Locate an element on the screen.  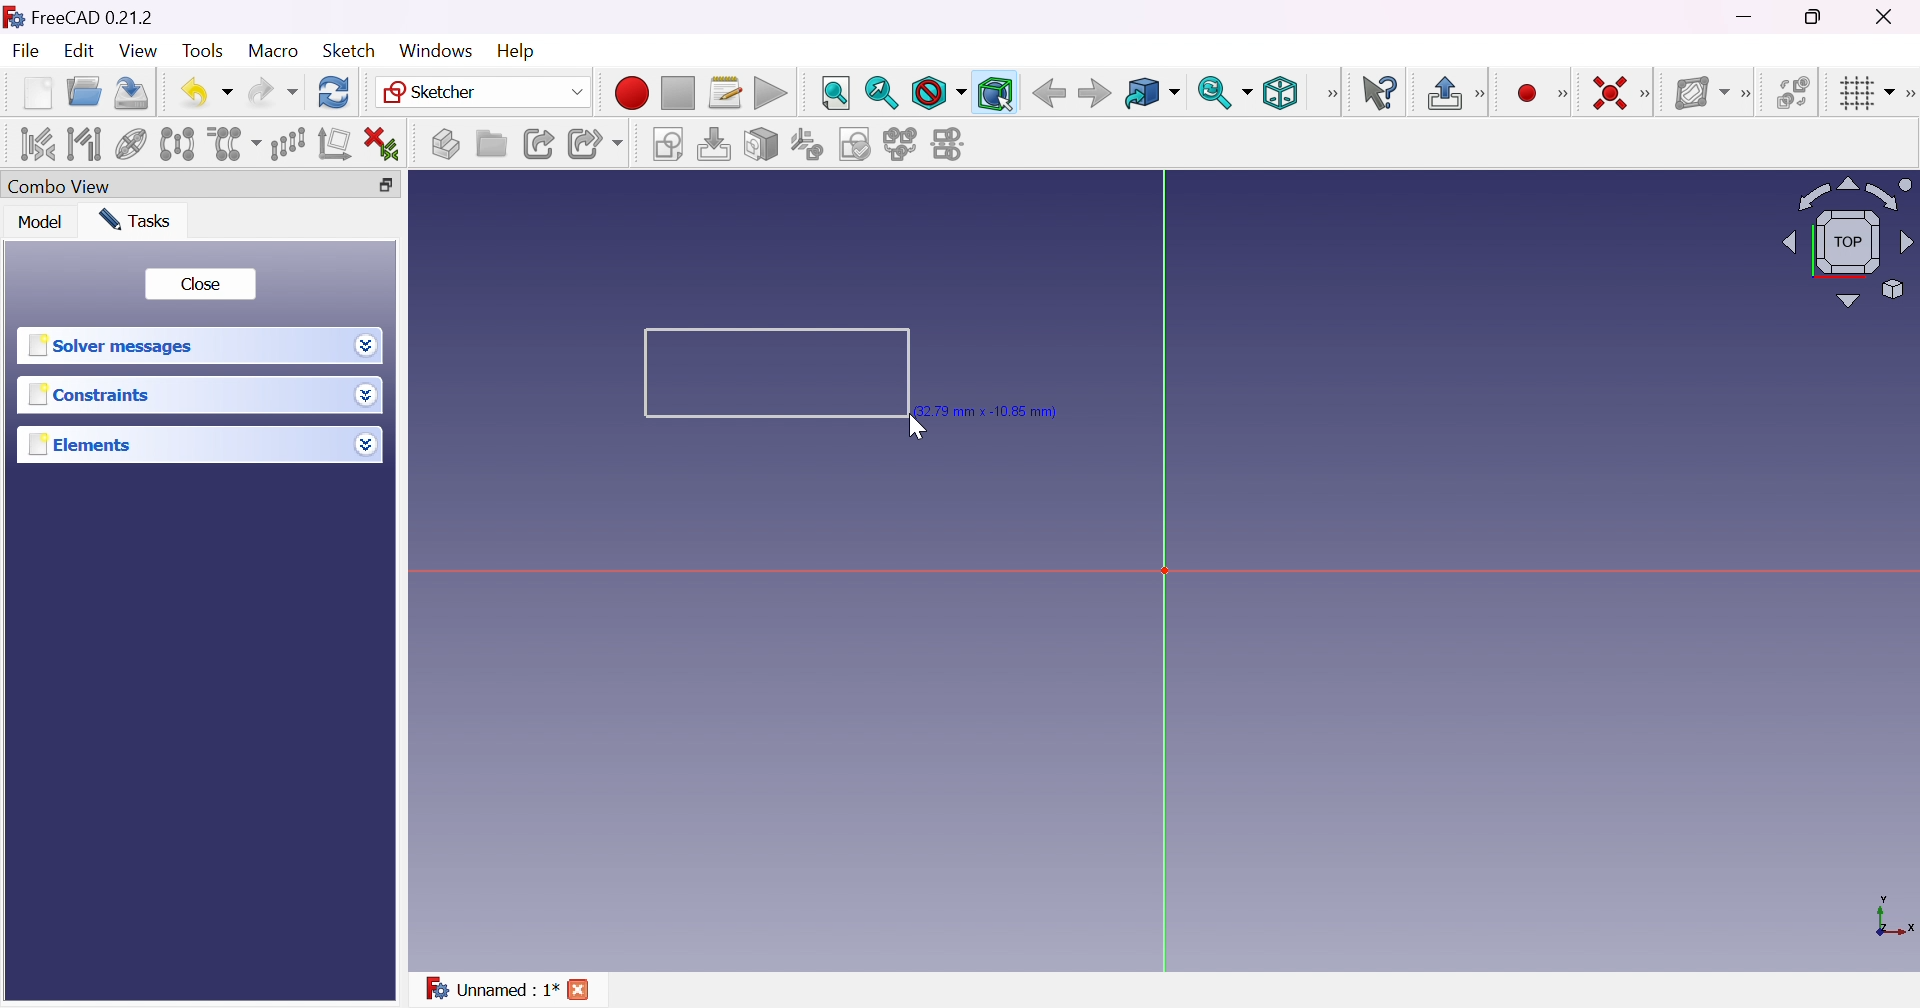
Restore down is located at coordinates (386, 185).